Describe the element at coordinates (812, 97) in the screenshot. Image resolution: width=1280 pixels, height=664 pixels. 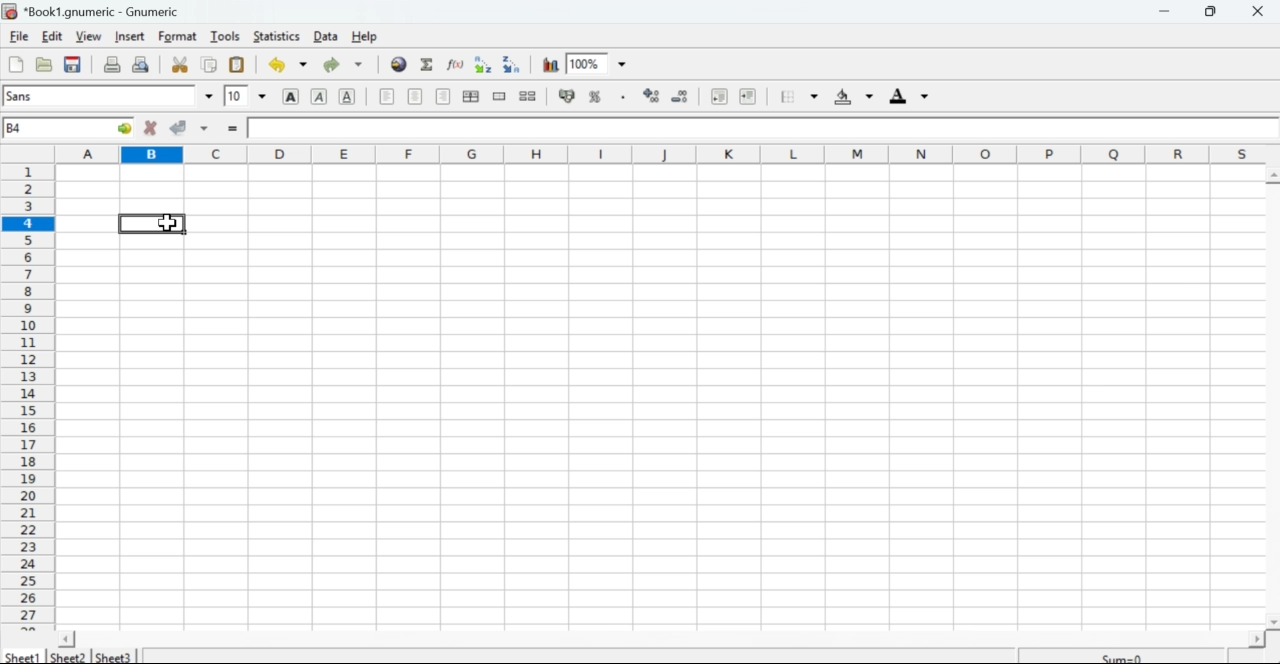
I see `down` at that location.